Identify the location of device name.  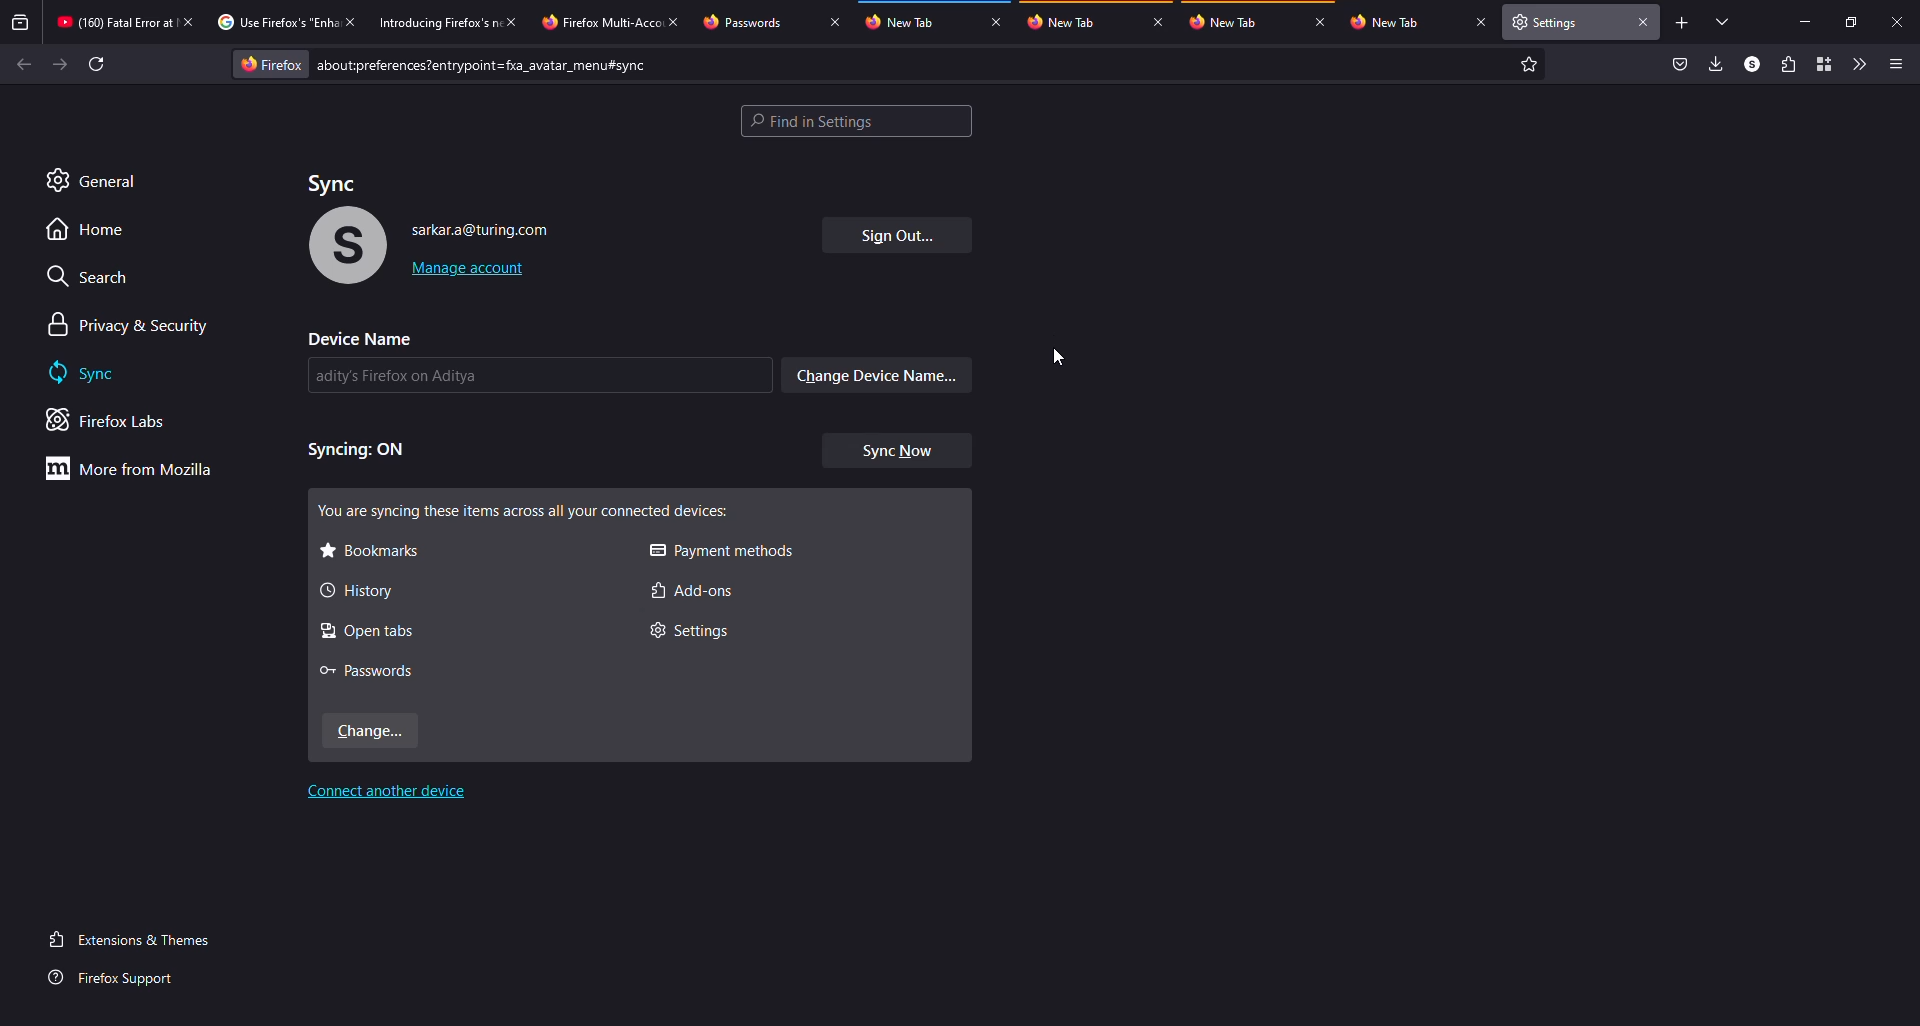
(360, 338).